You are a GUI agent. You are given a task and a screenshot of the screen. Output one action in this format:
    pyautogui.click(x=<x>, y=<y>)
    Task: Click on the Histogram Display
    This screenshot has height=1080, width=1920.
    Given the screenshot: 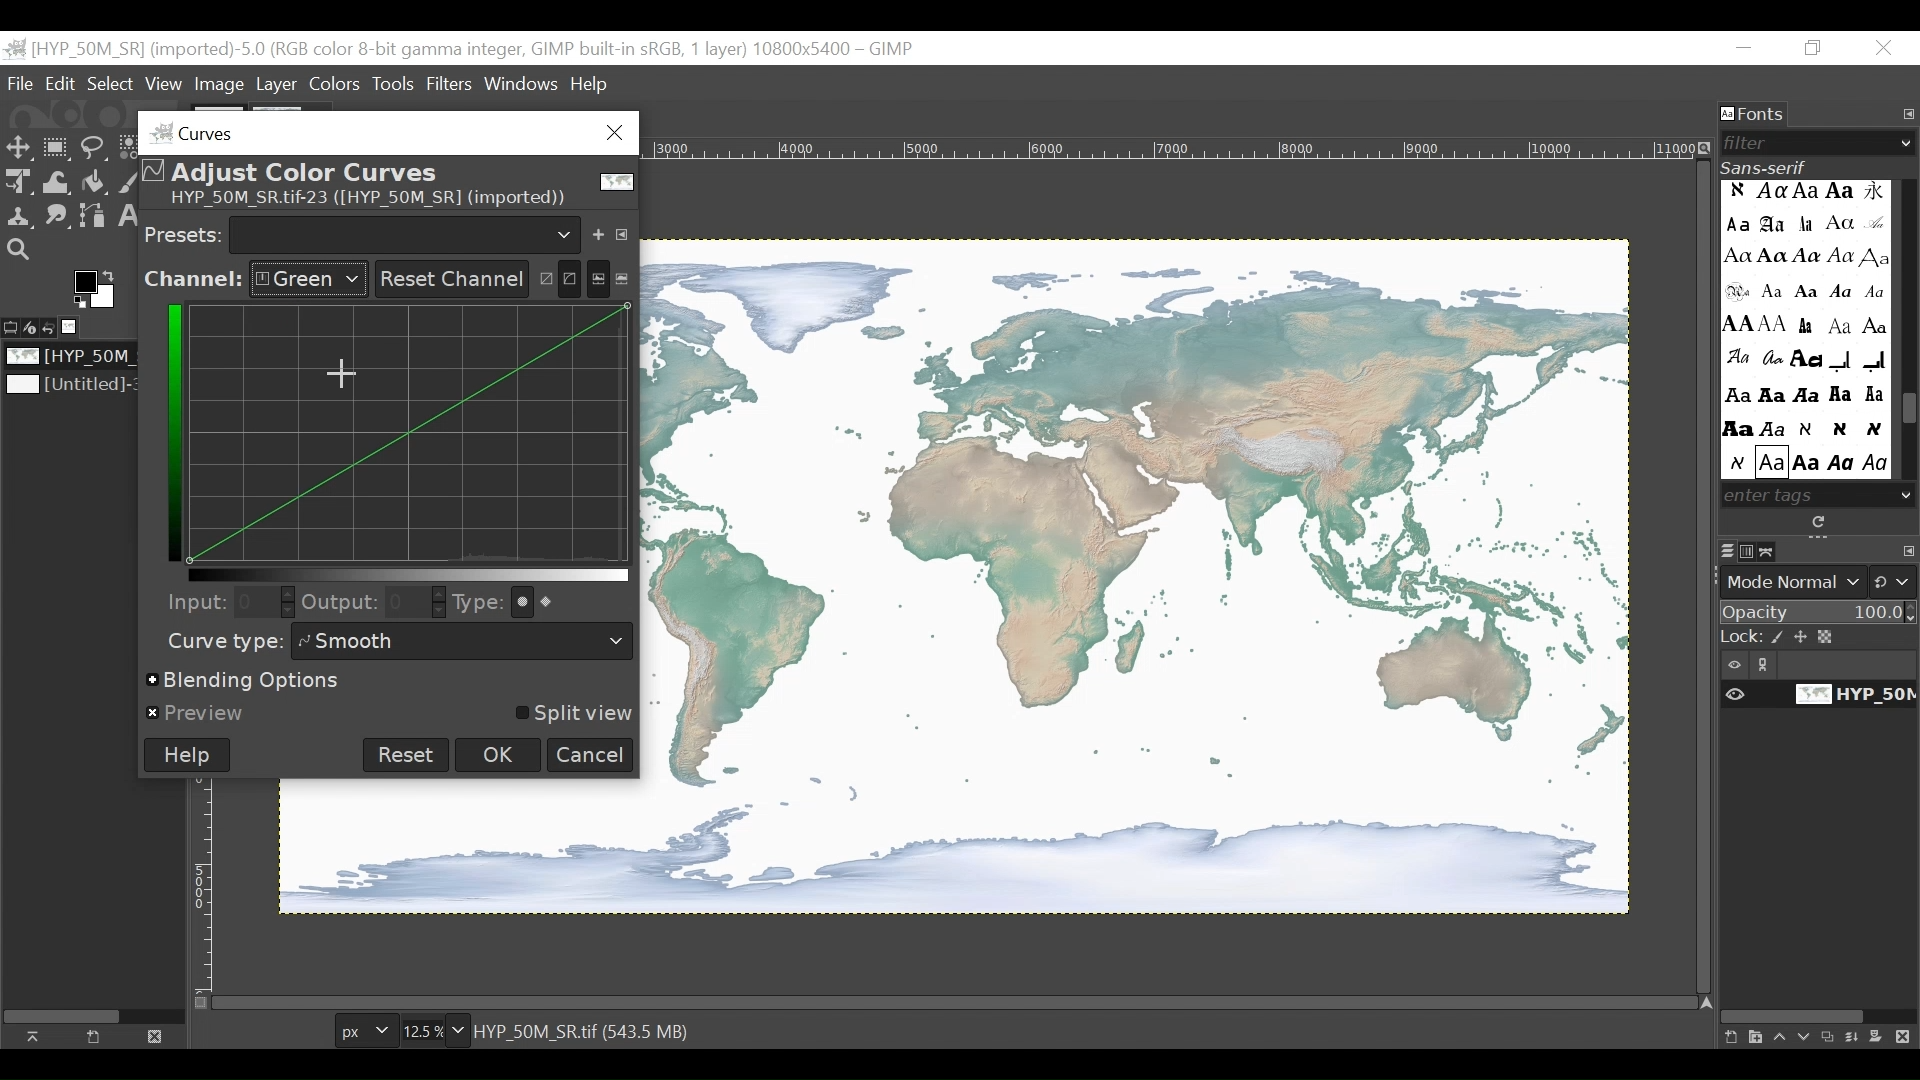 What is the action you would take?
    pyautogui.click(x=413, y=433)
    